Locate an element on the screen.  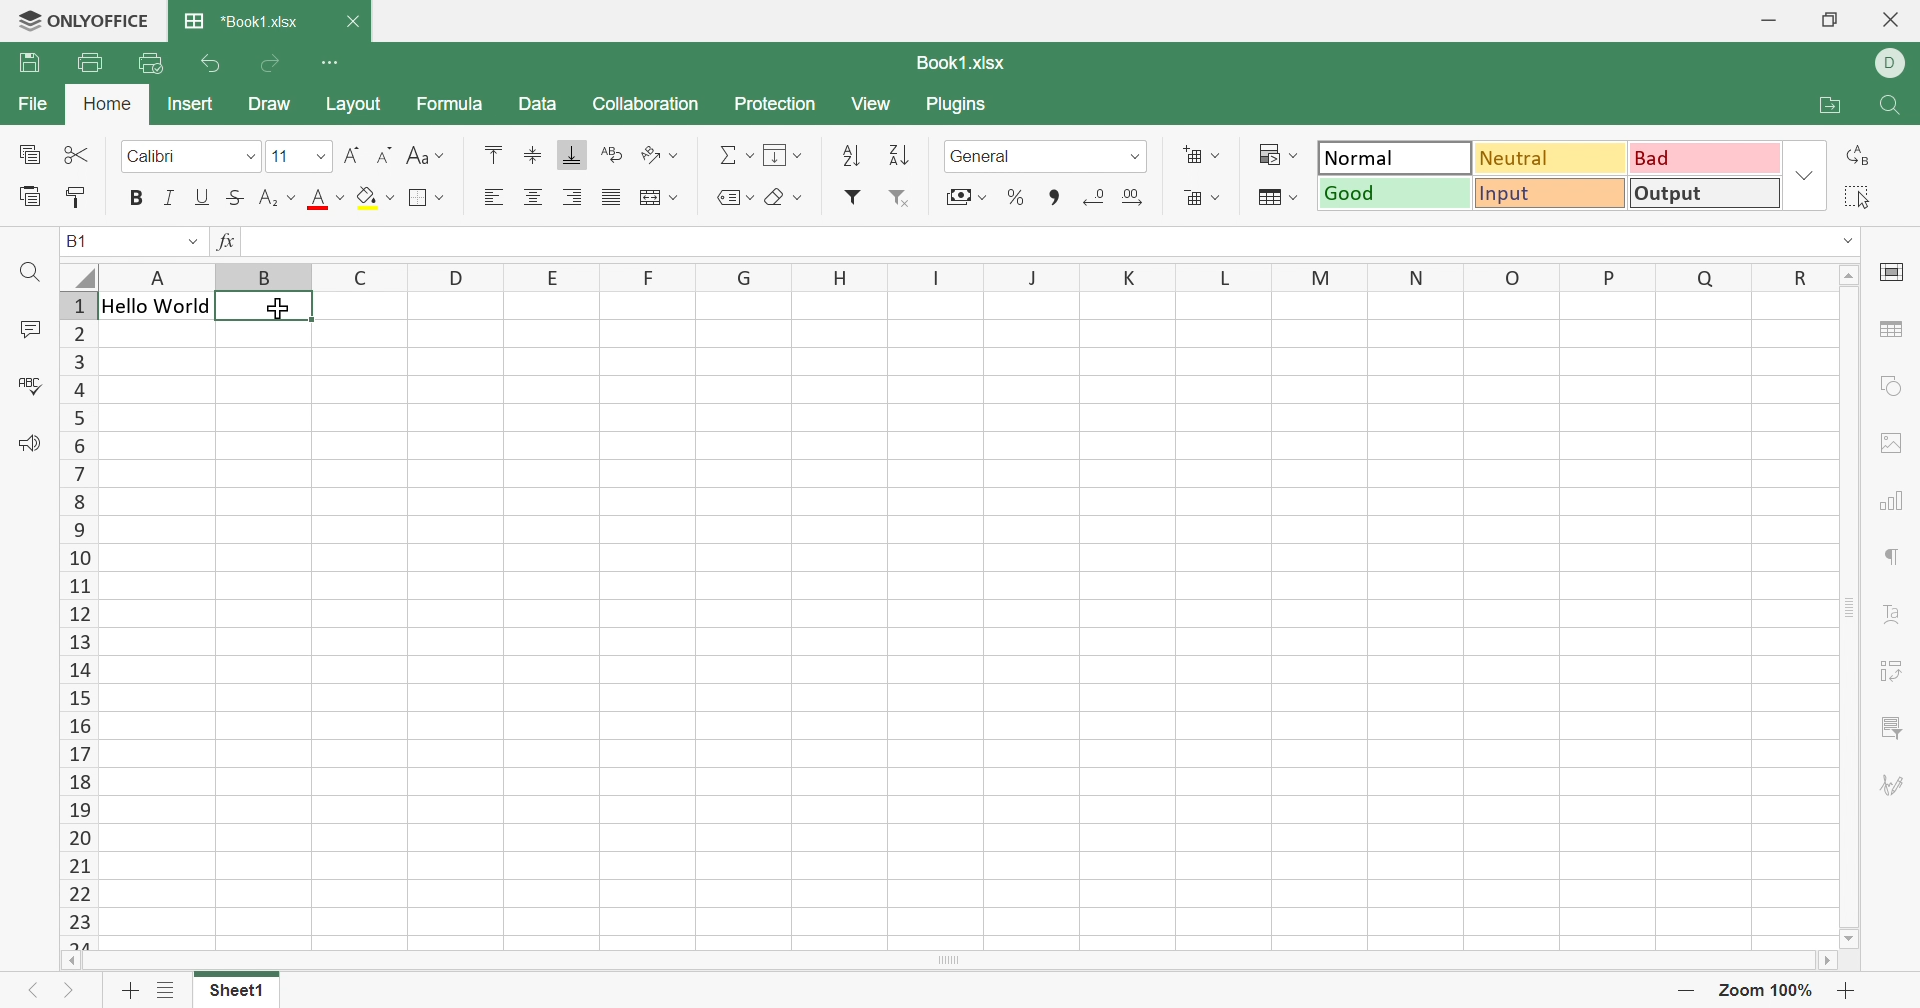
Shape settings is located at coordinates (1887, 390).